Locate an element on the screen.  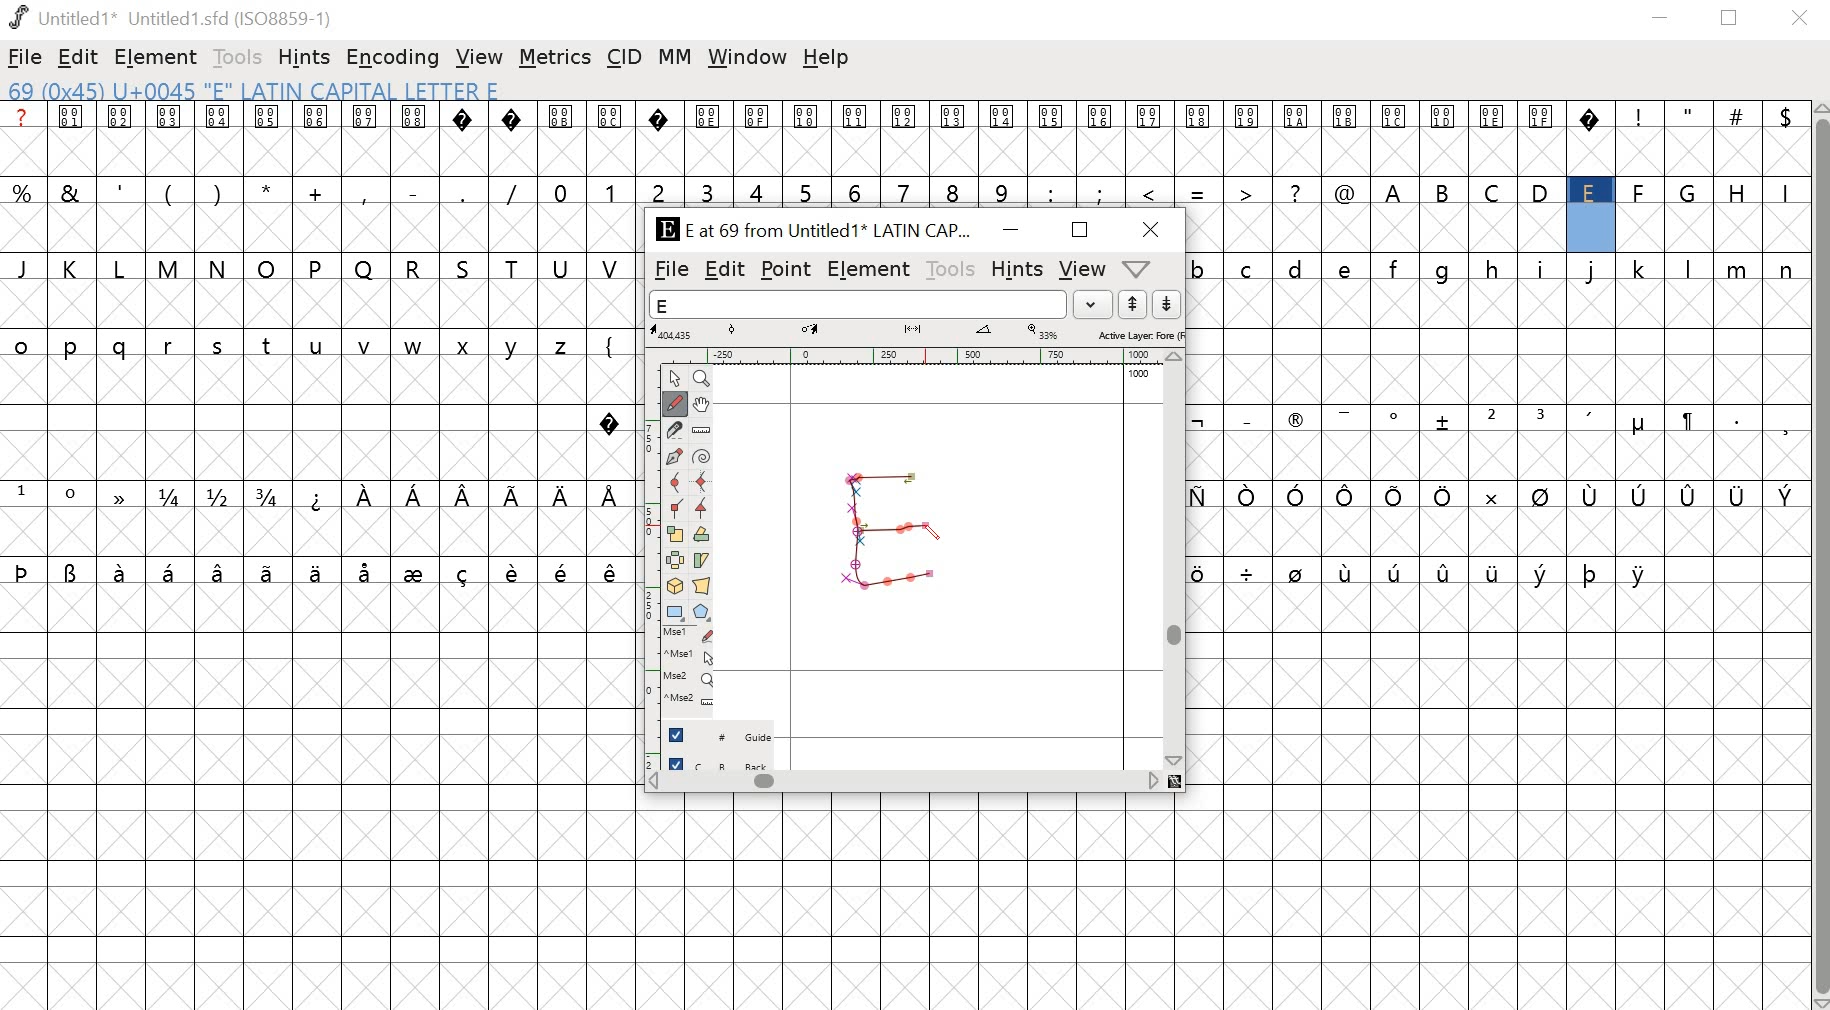
Corner is located at coordinates (675, 509).